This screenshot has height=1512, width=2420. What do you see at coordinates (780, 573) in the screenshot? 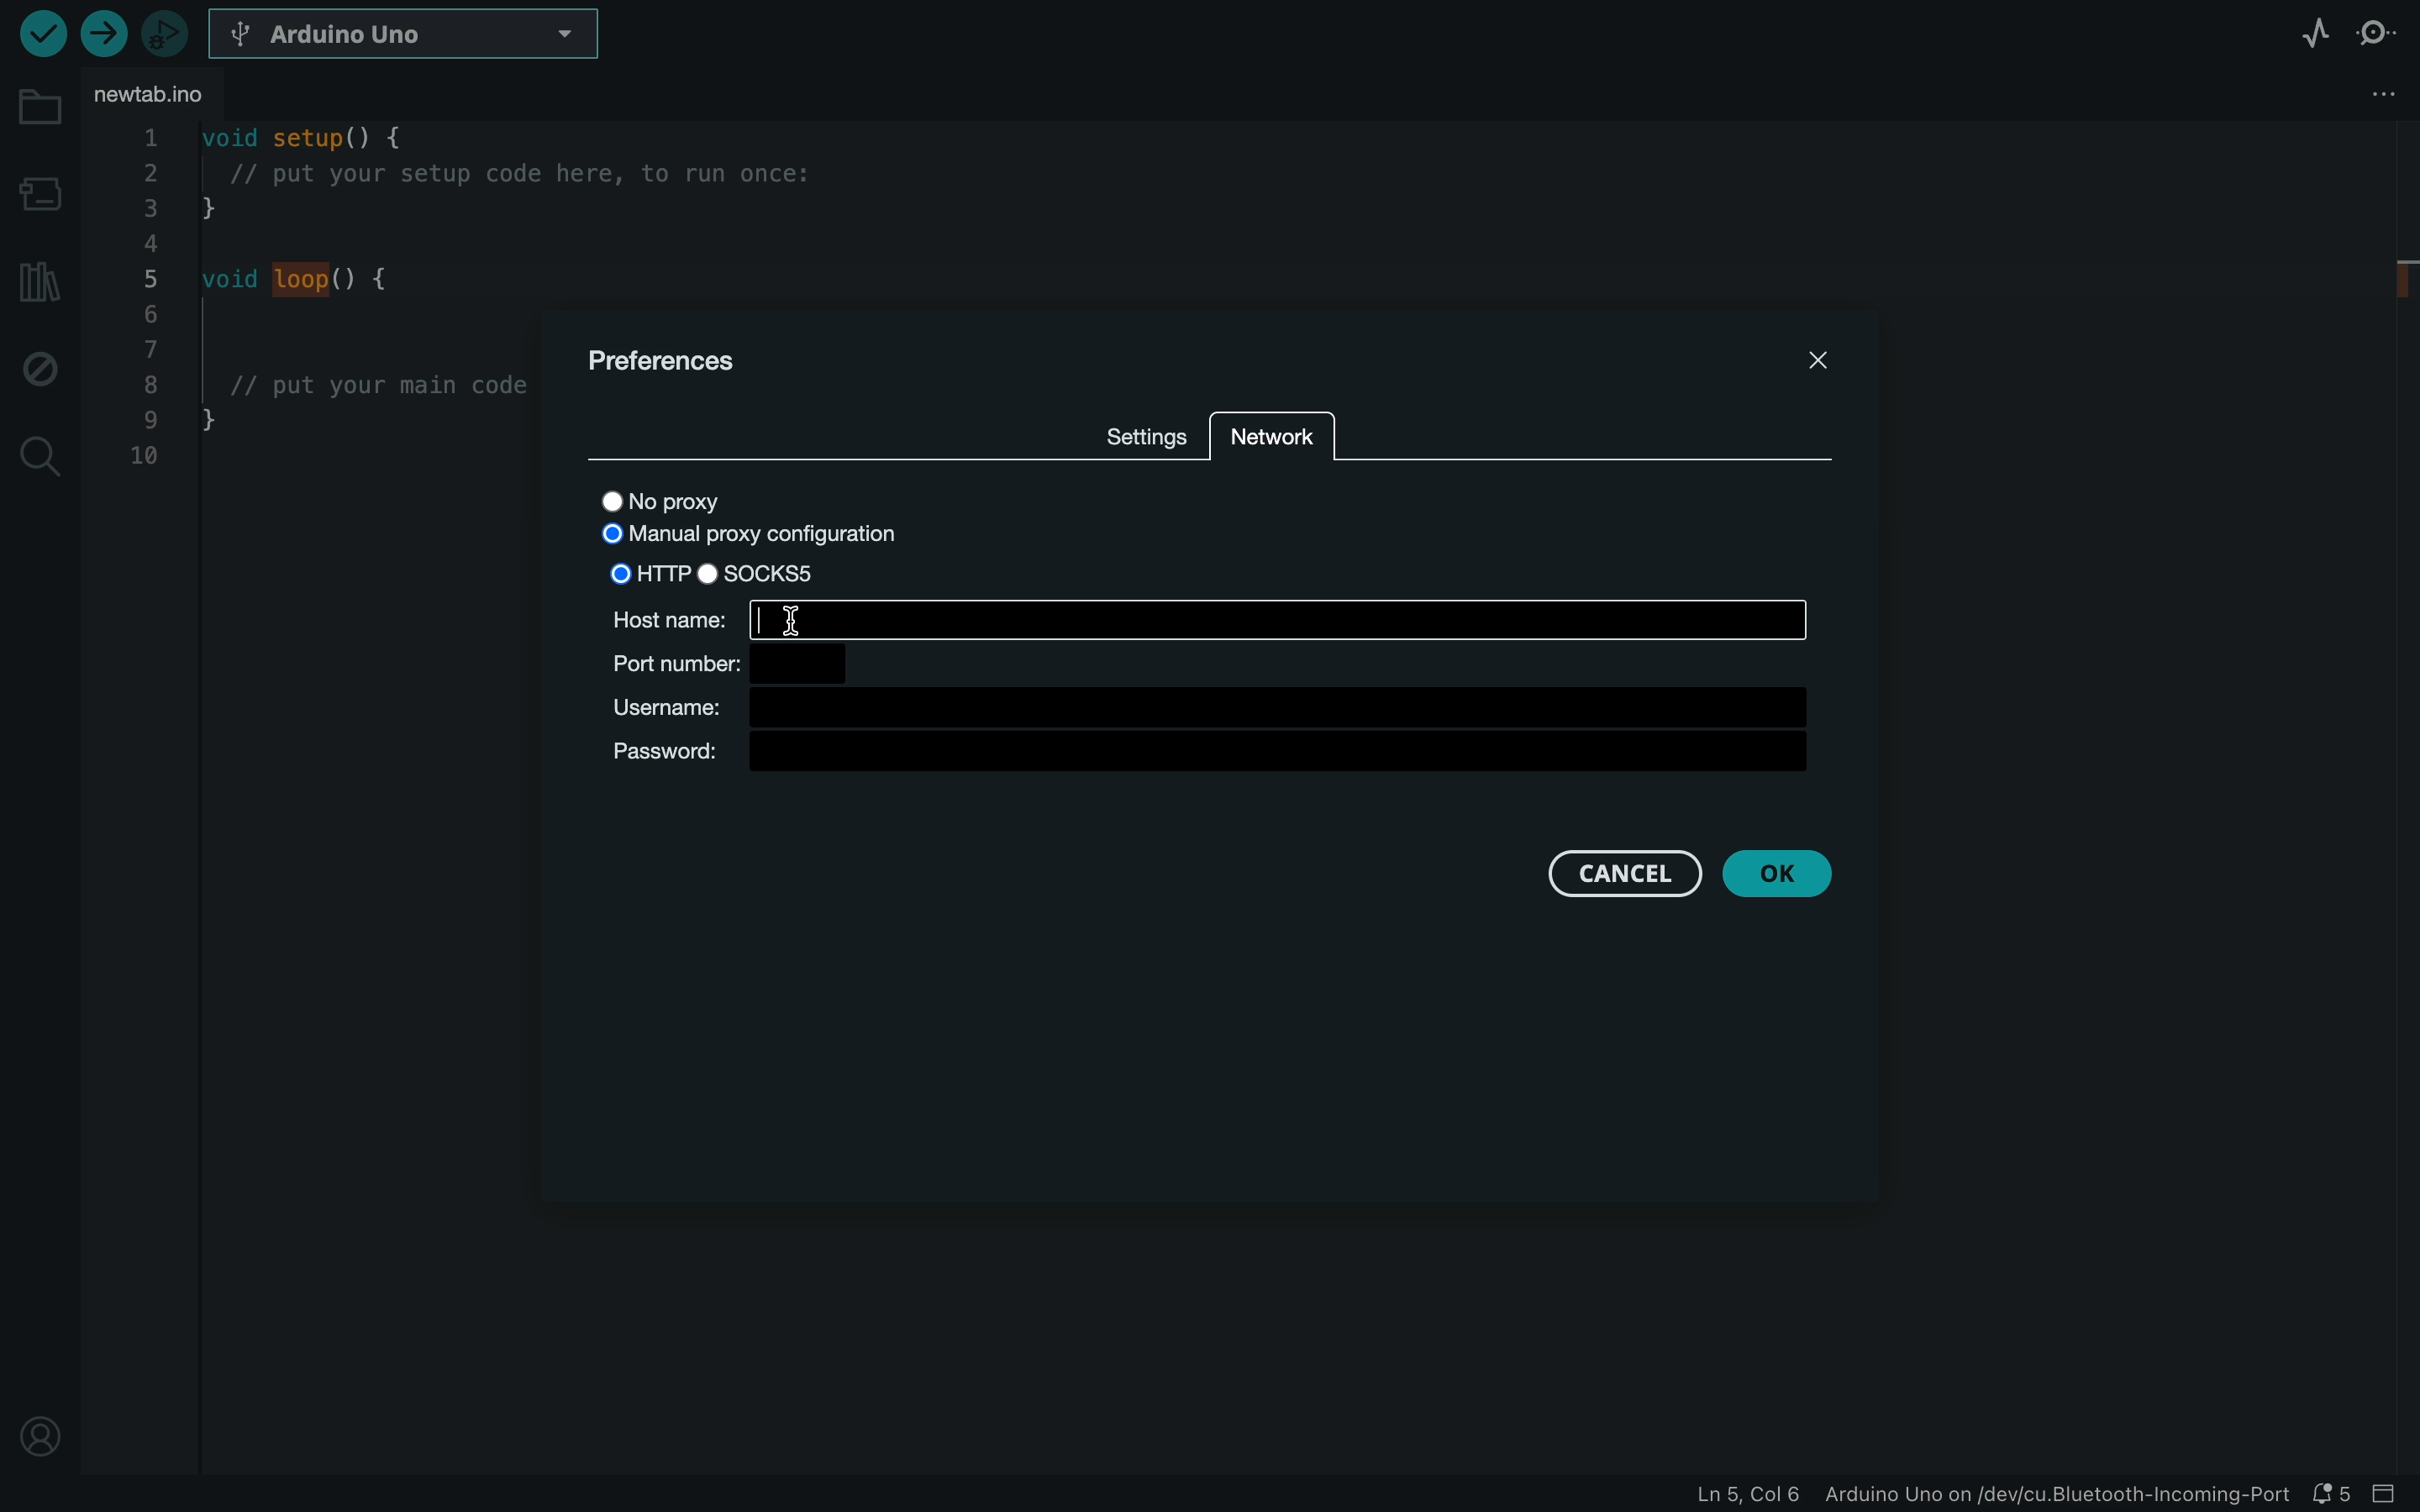
I see `SOCKS5` at bounding box center [780, 573].